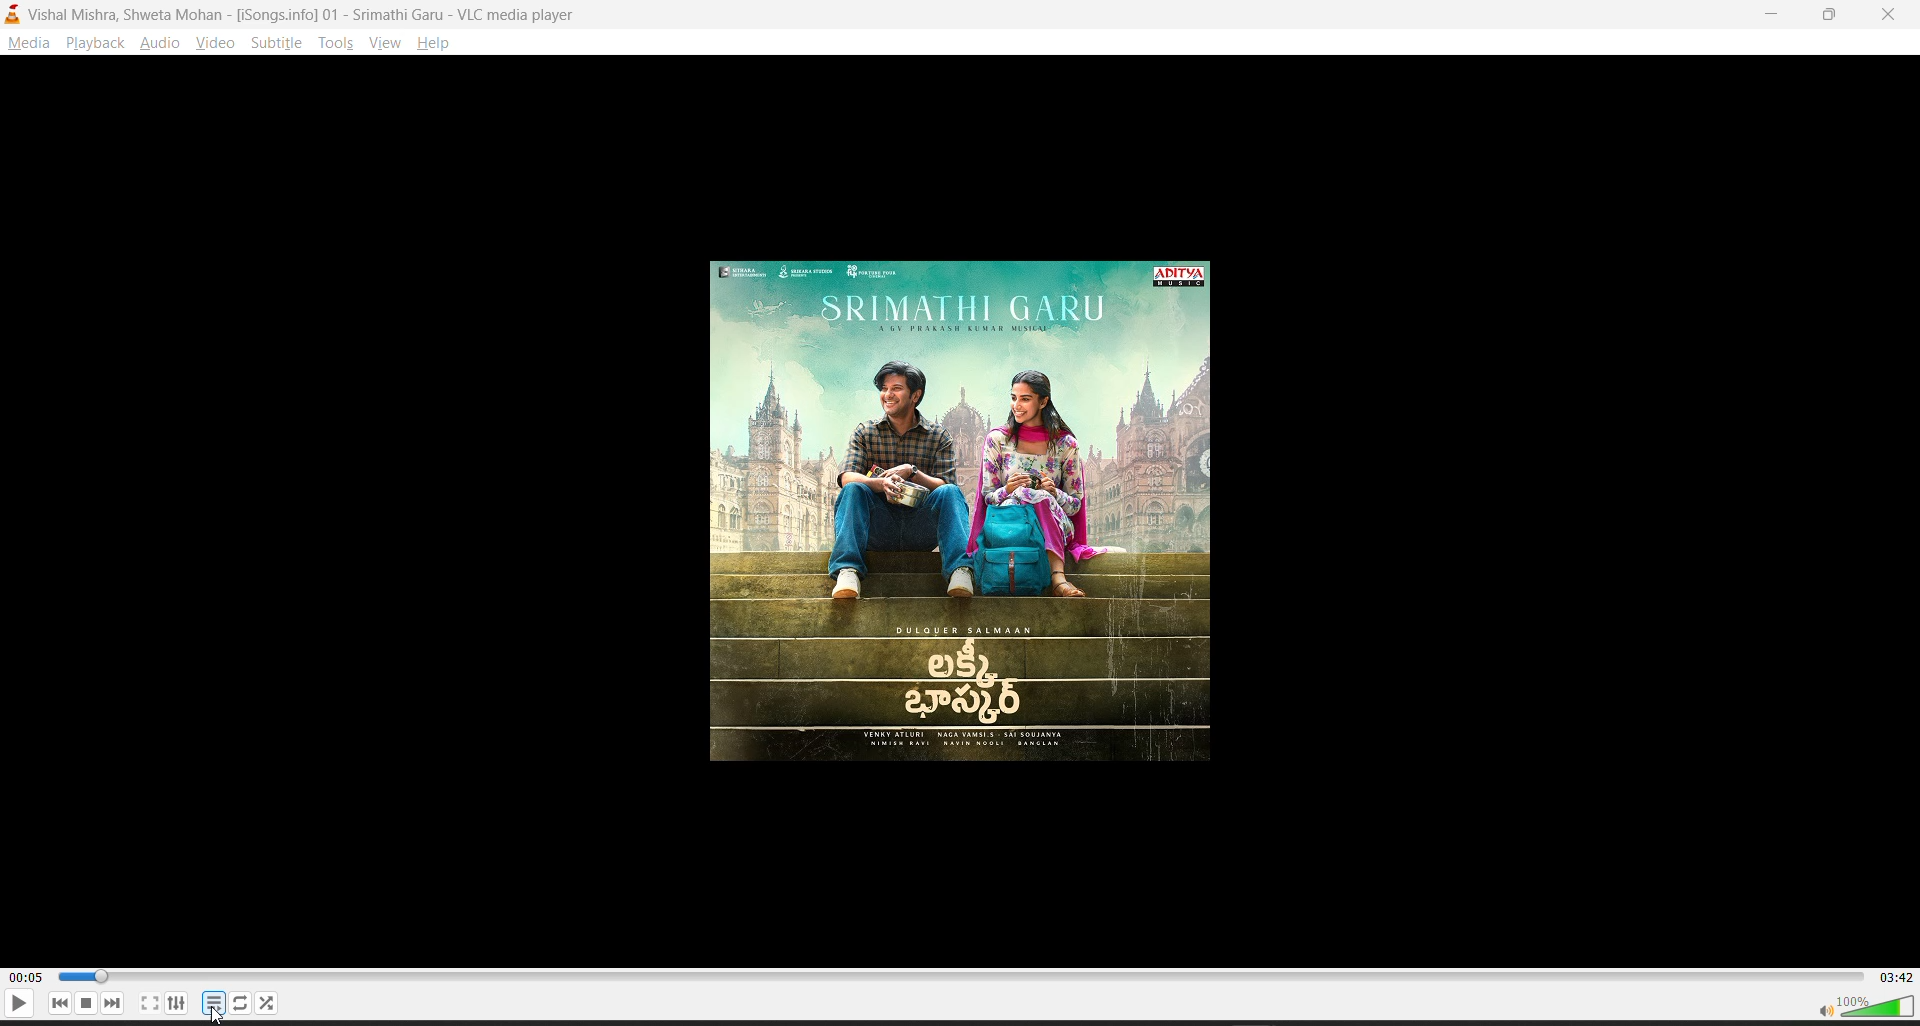 The width and height of the screenshot is (1920, 1026). Describe the element at coordinates (213, 1003) in the screenshot. I see `loop` at that location.